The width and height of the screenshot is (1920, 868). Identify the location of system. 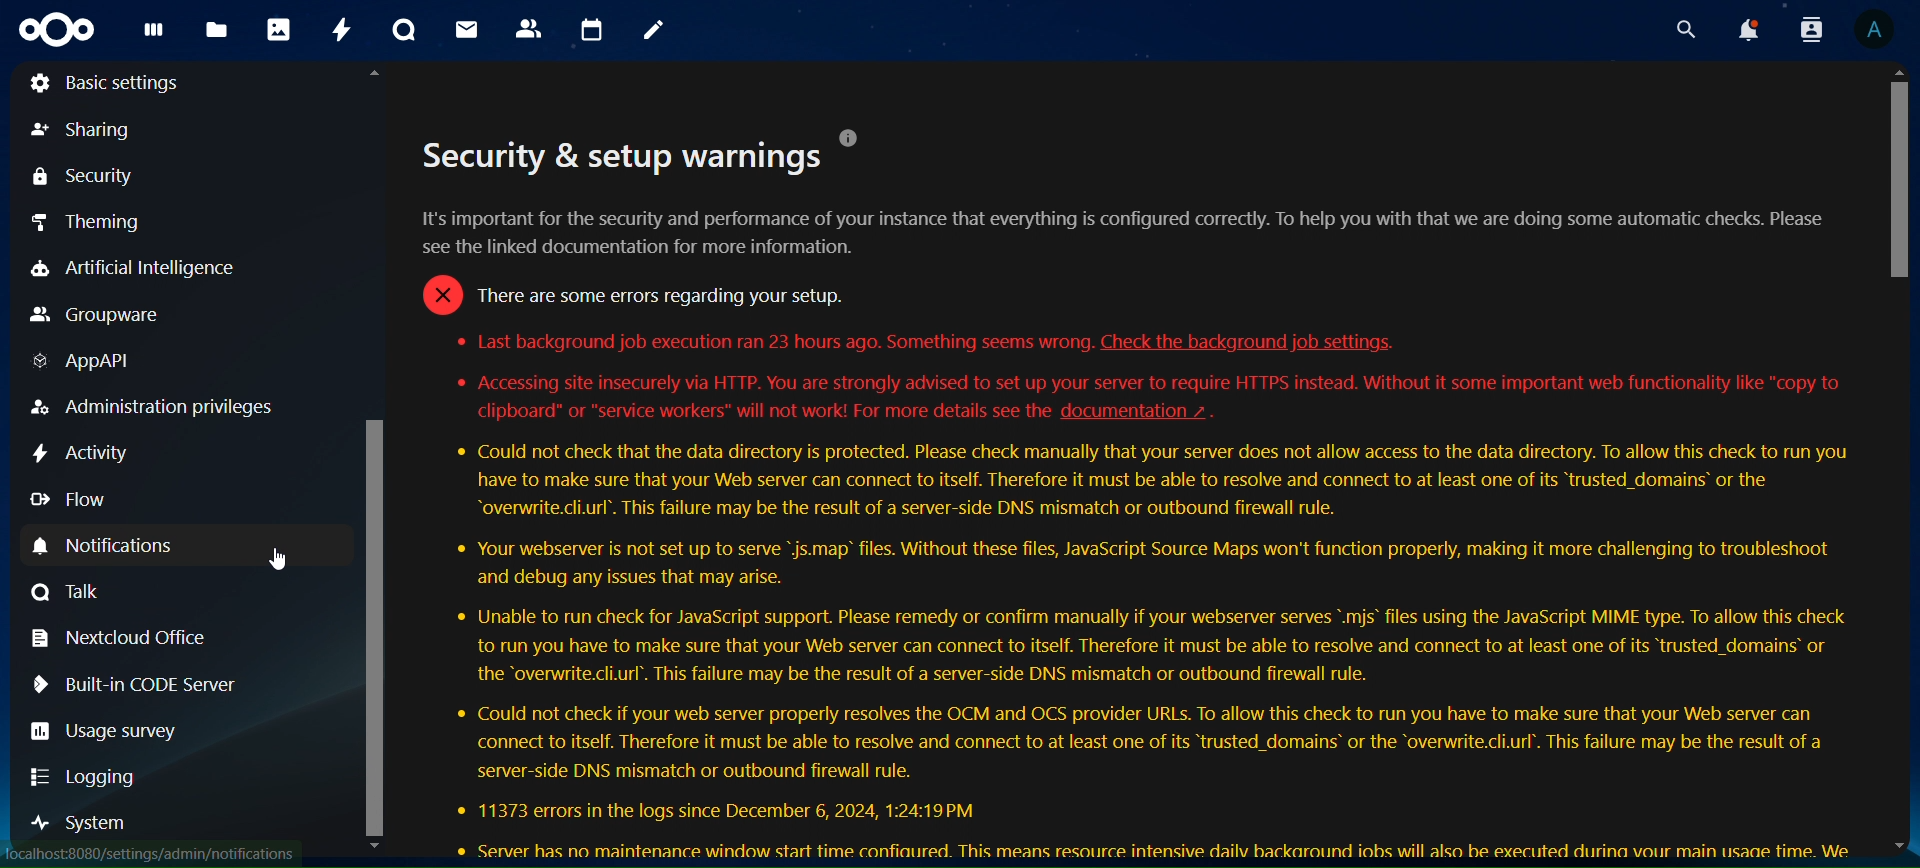
(79, 822).